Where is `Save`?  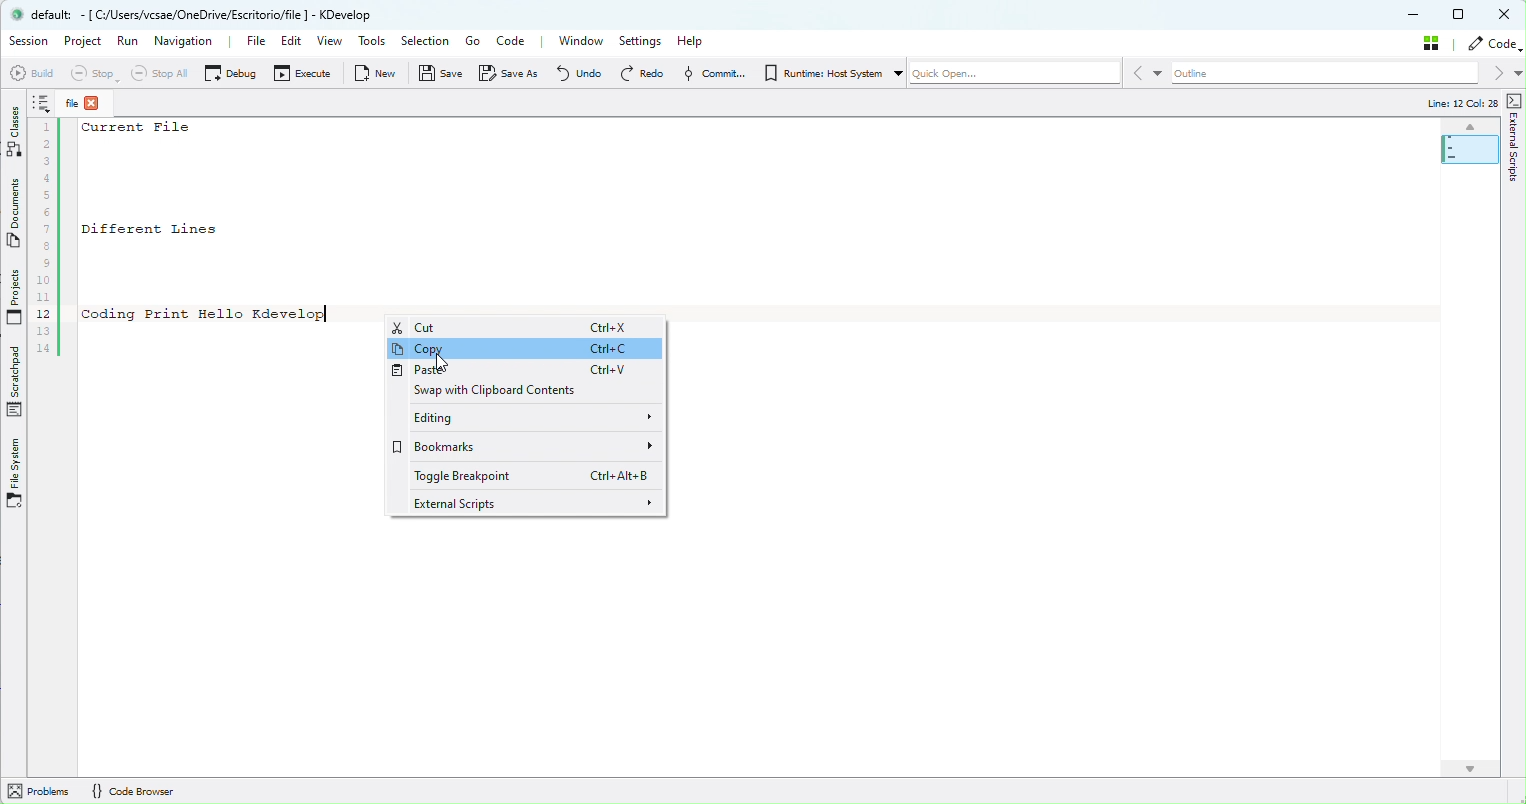
Save is located at coordinates (436, 76).